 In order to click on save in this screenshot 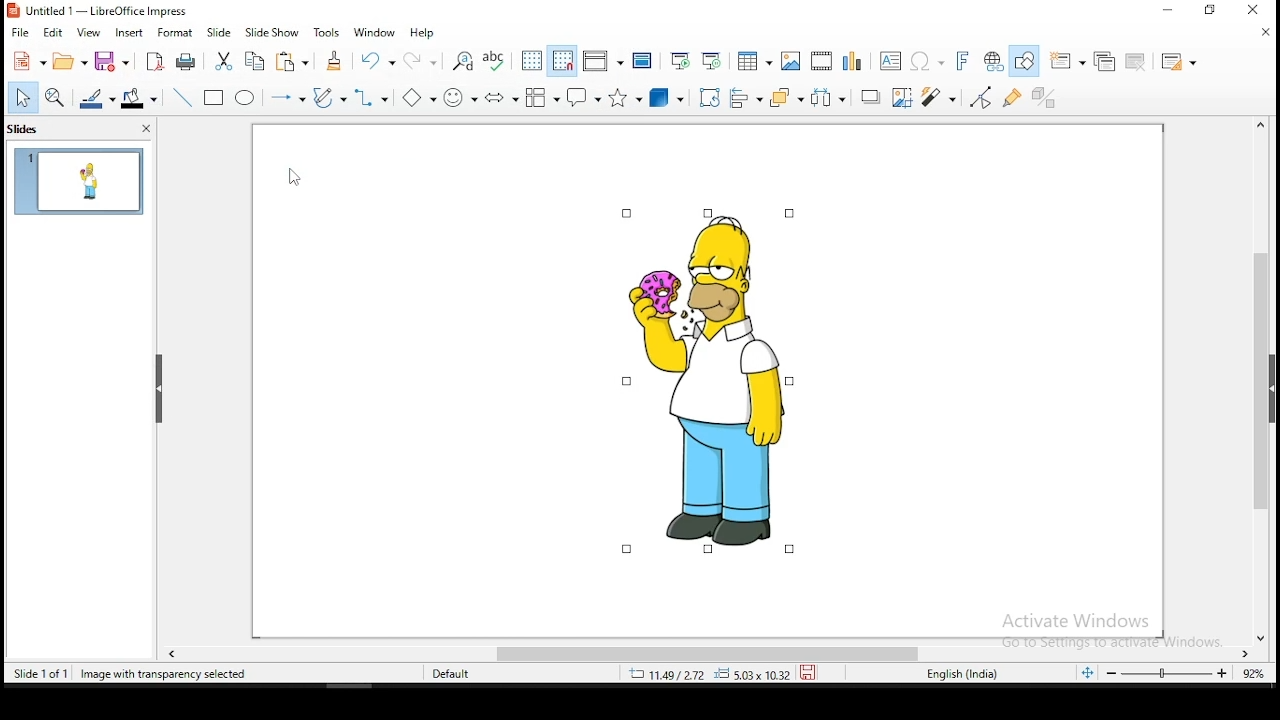, I will do `click(811, 672)`.